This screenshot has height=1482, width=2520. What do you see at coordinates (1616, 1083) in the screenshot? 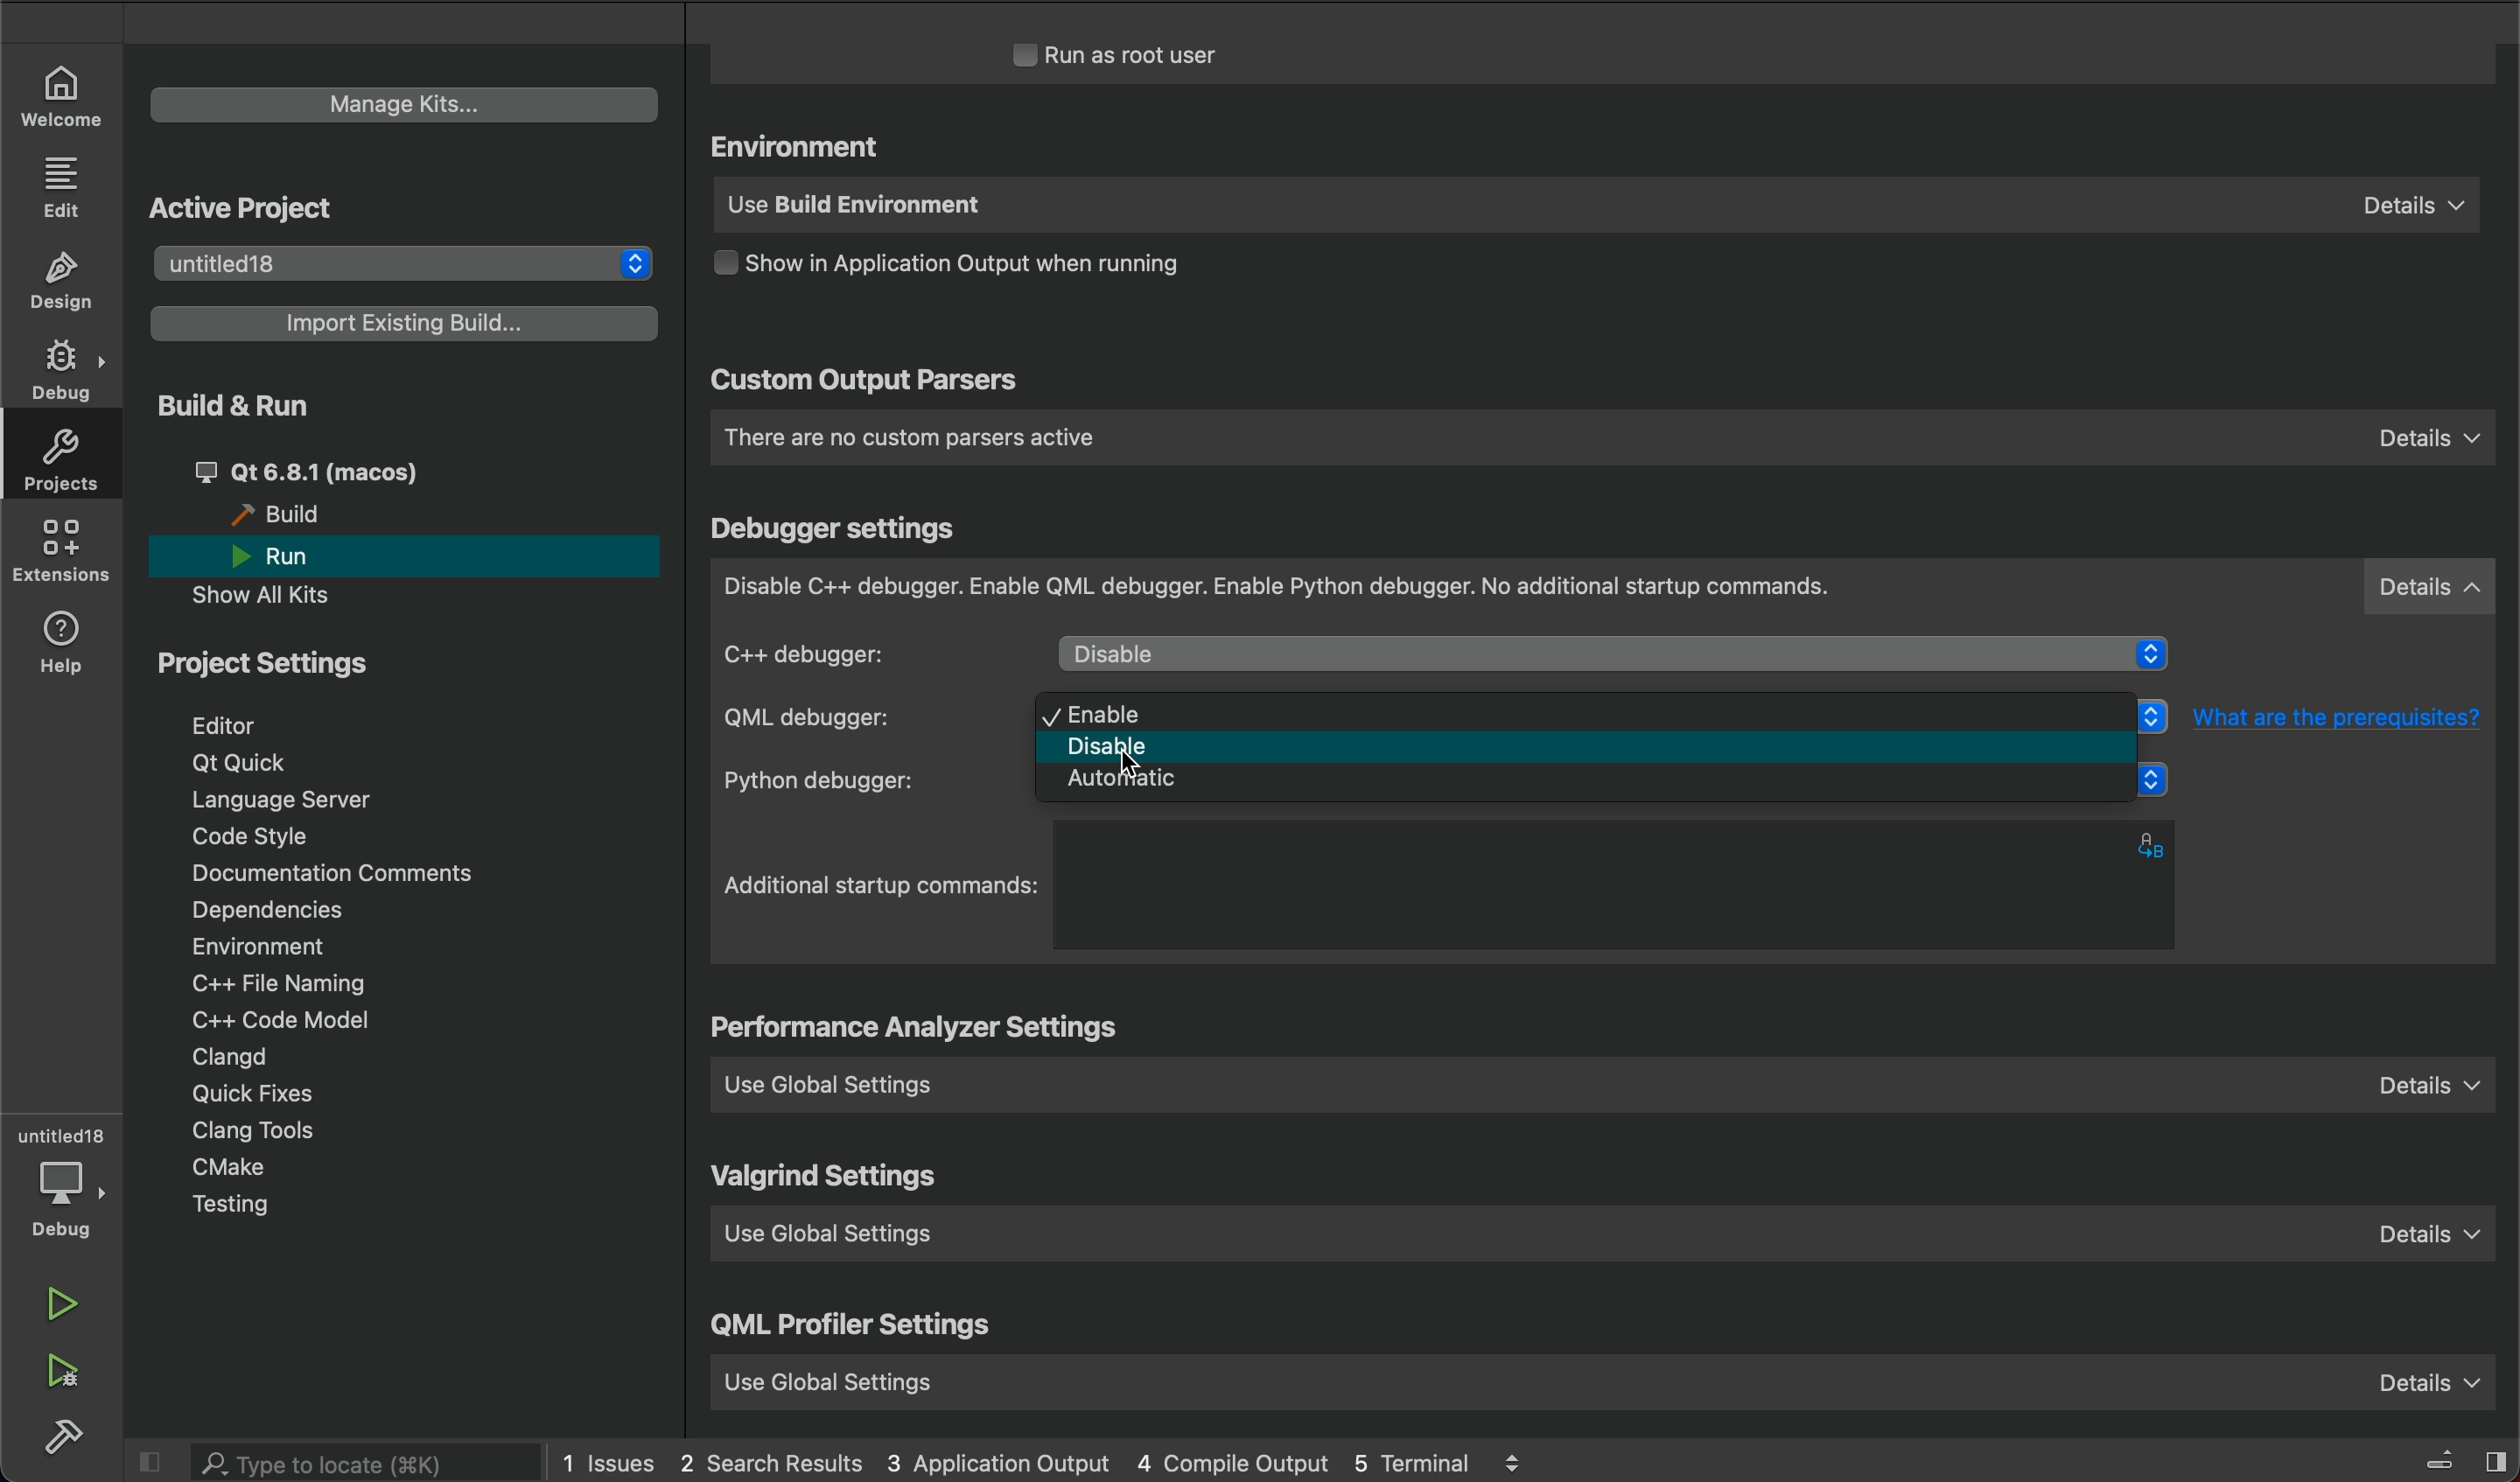
I see `use global ` at bounding box center [1616, 1083].